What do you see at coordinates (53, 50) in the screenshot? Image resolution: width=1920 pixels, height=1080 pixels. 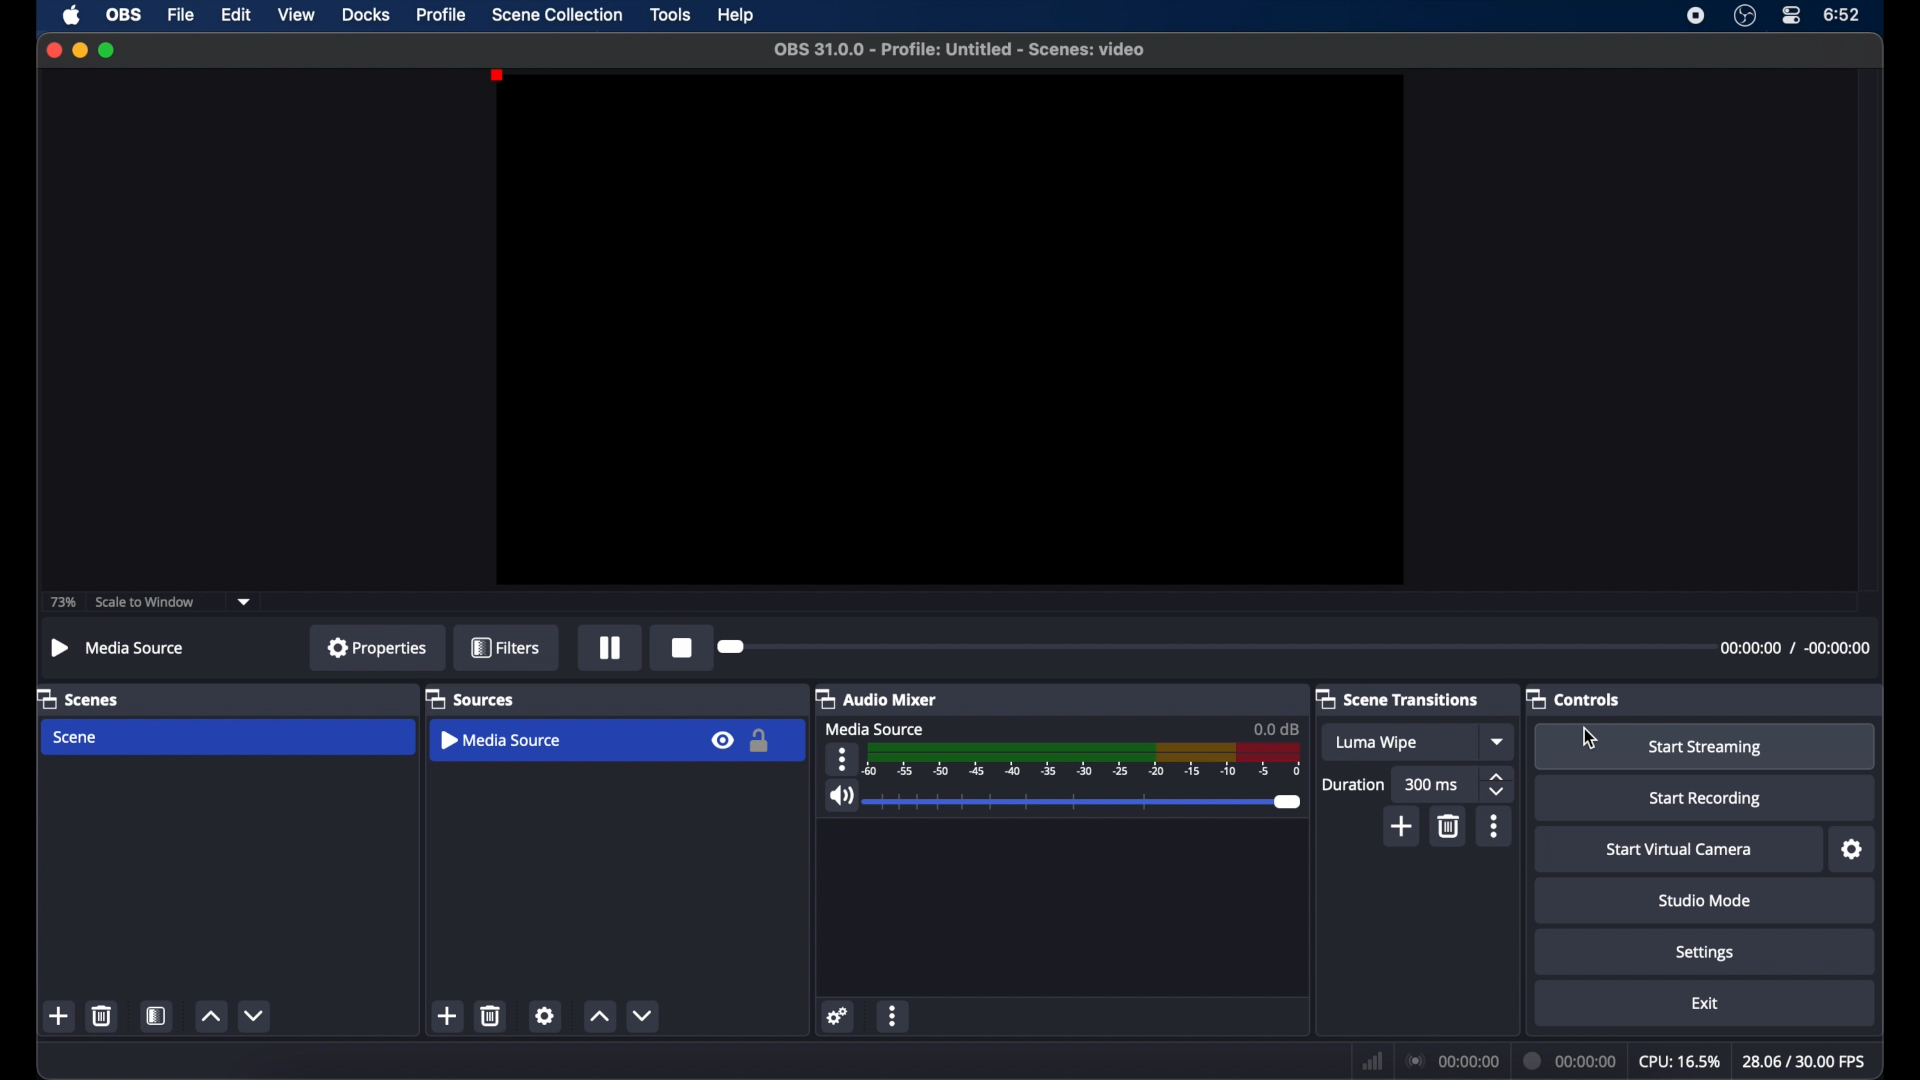 I see `close` at bounding box center [53, 50].